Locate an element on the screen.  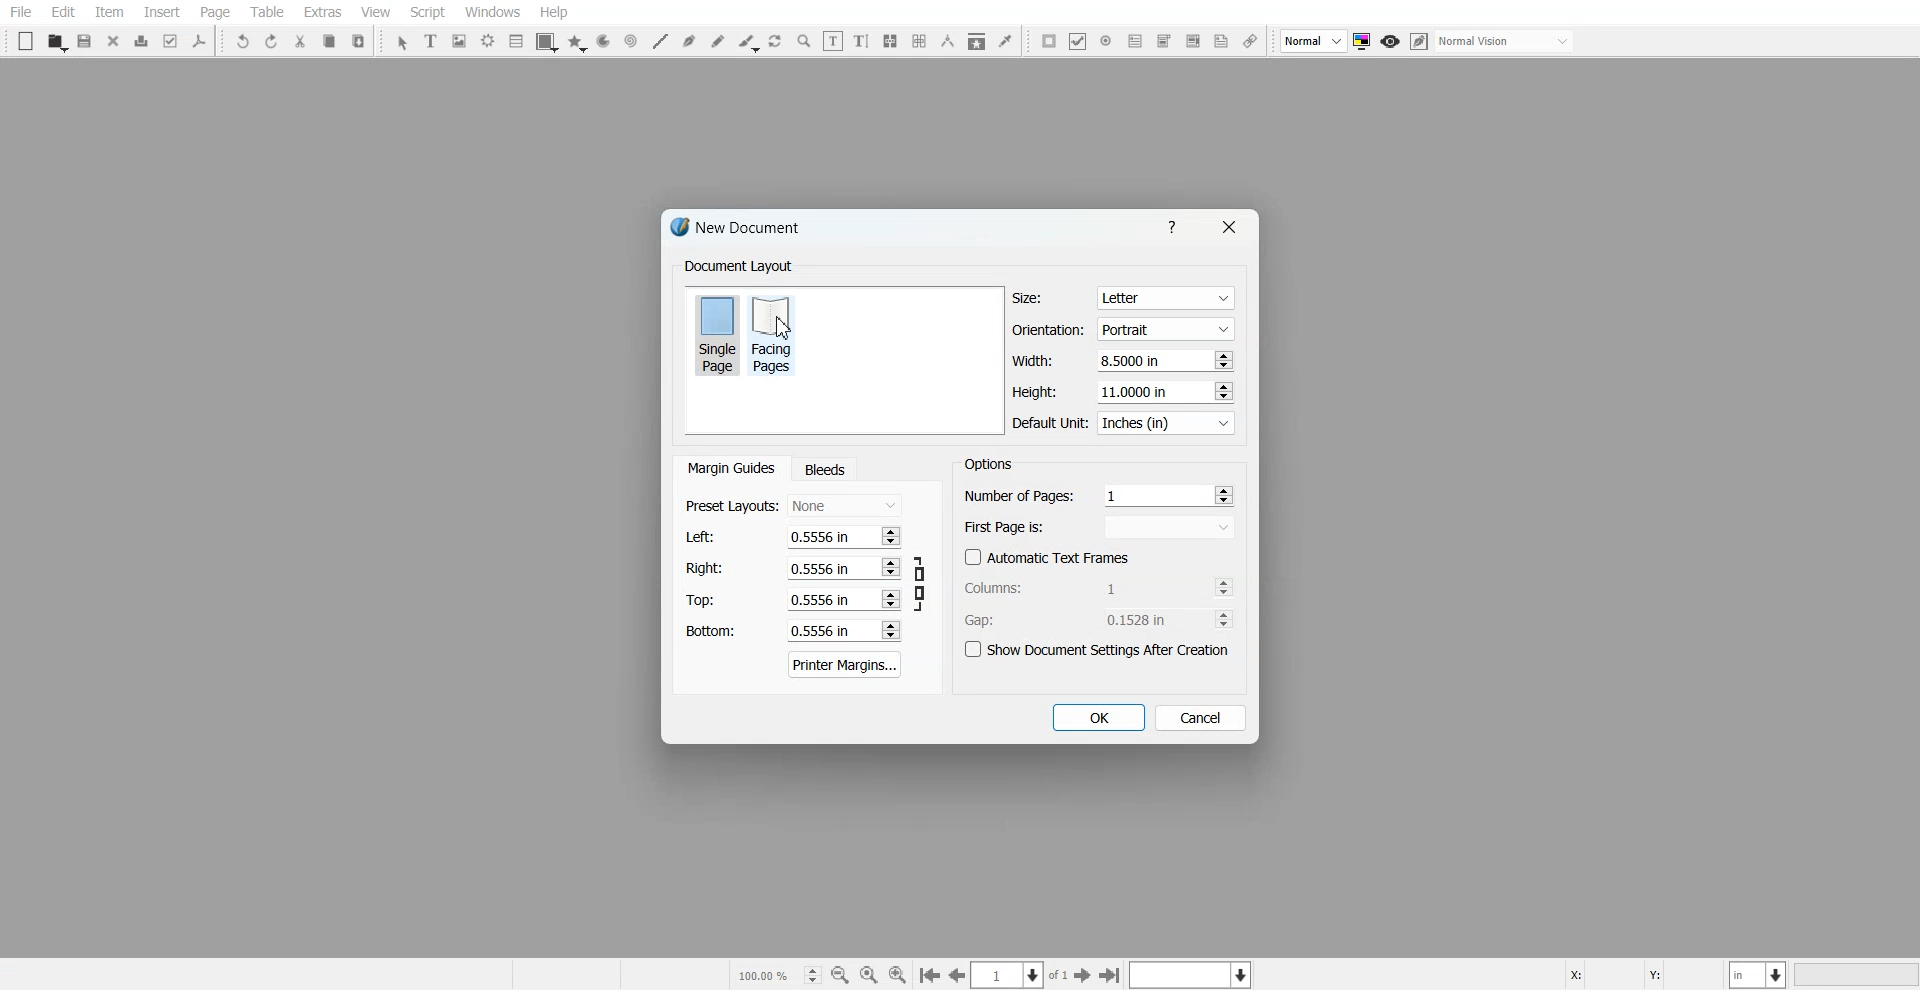
New is located at coordinates (26, 41).